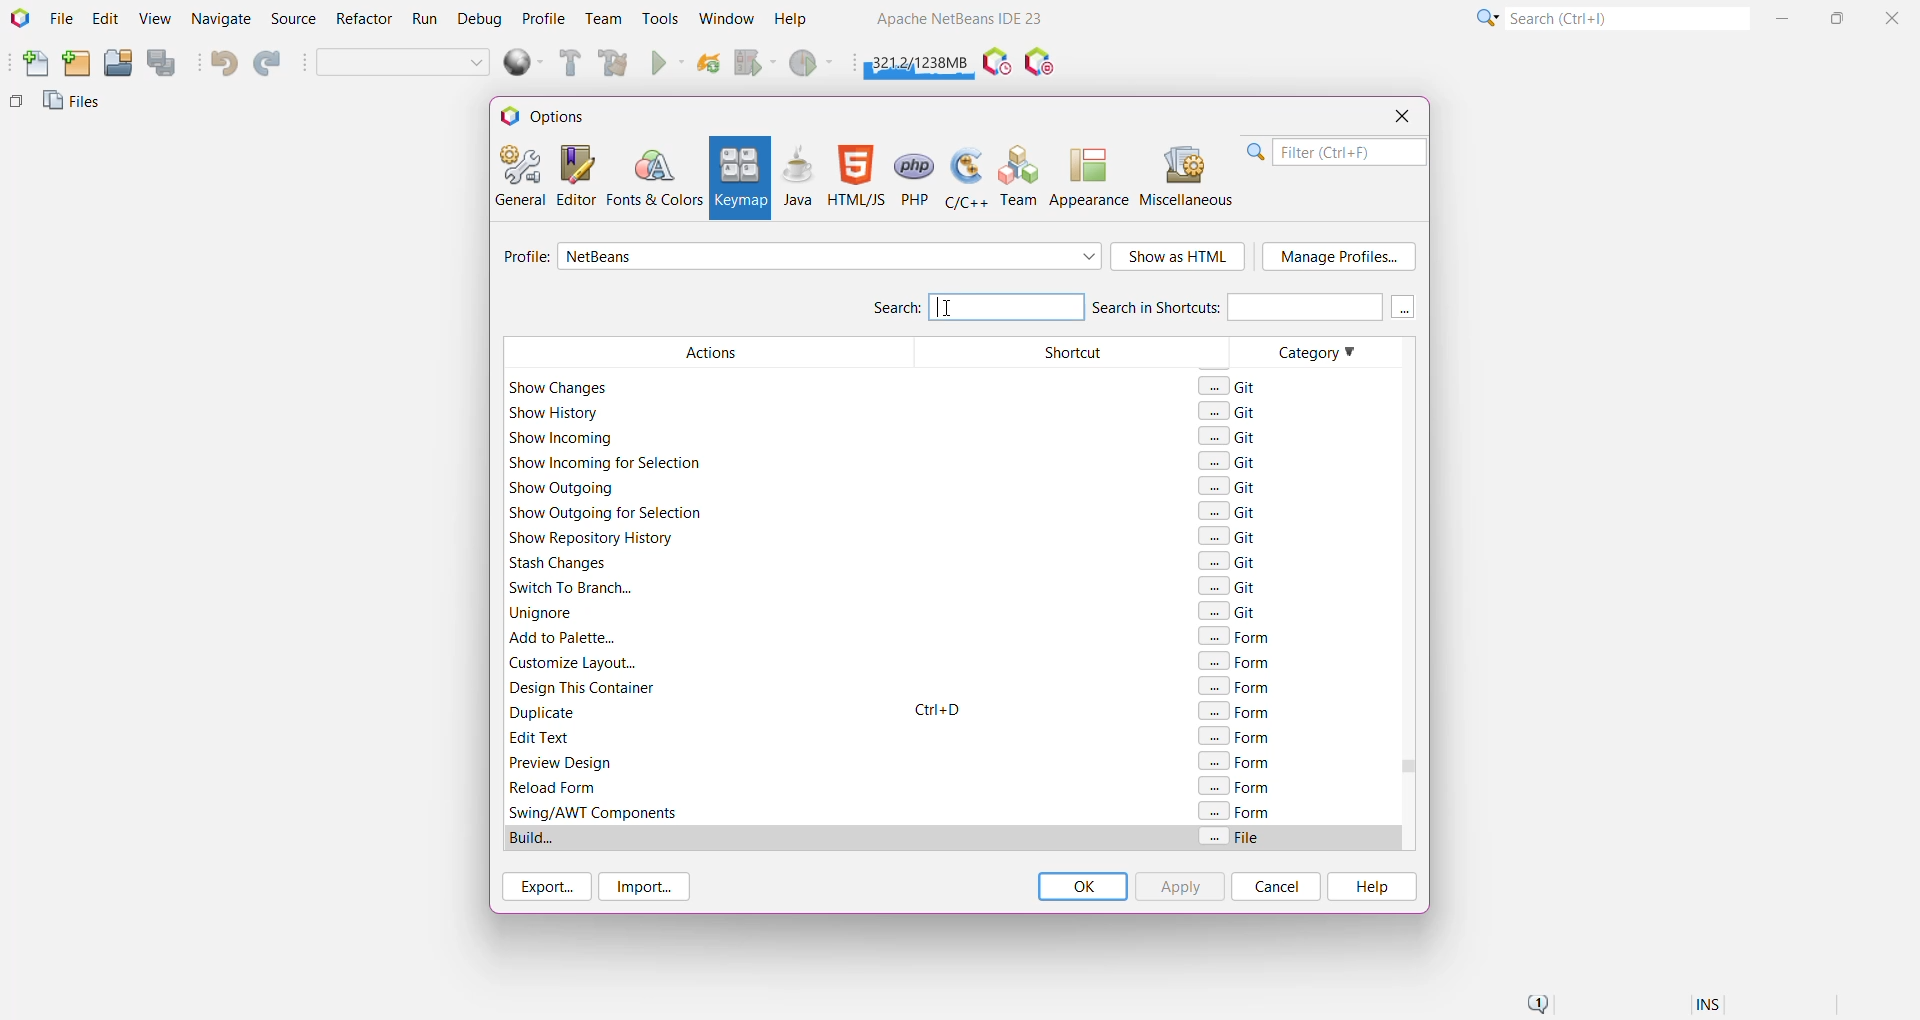 This screenshot has width=1920, height=1020. Describe the element at coordinates (1189, 176) in the screenshot. I see `Miscellaneous` at that location.